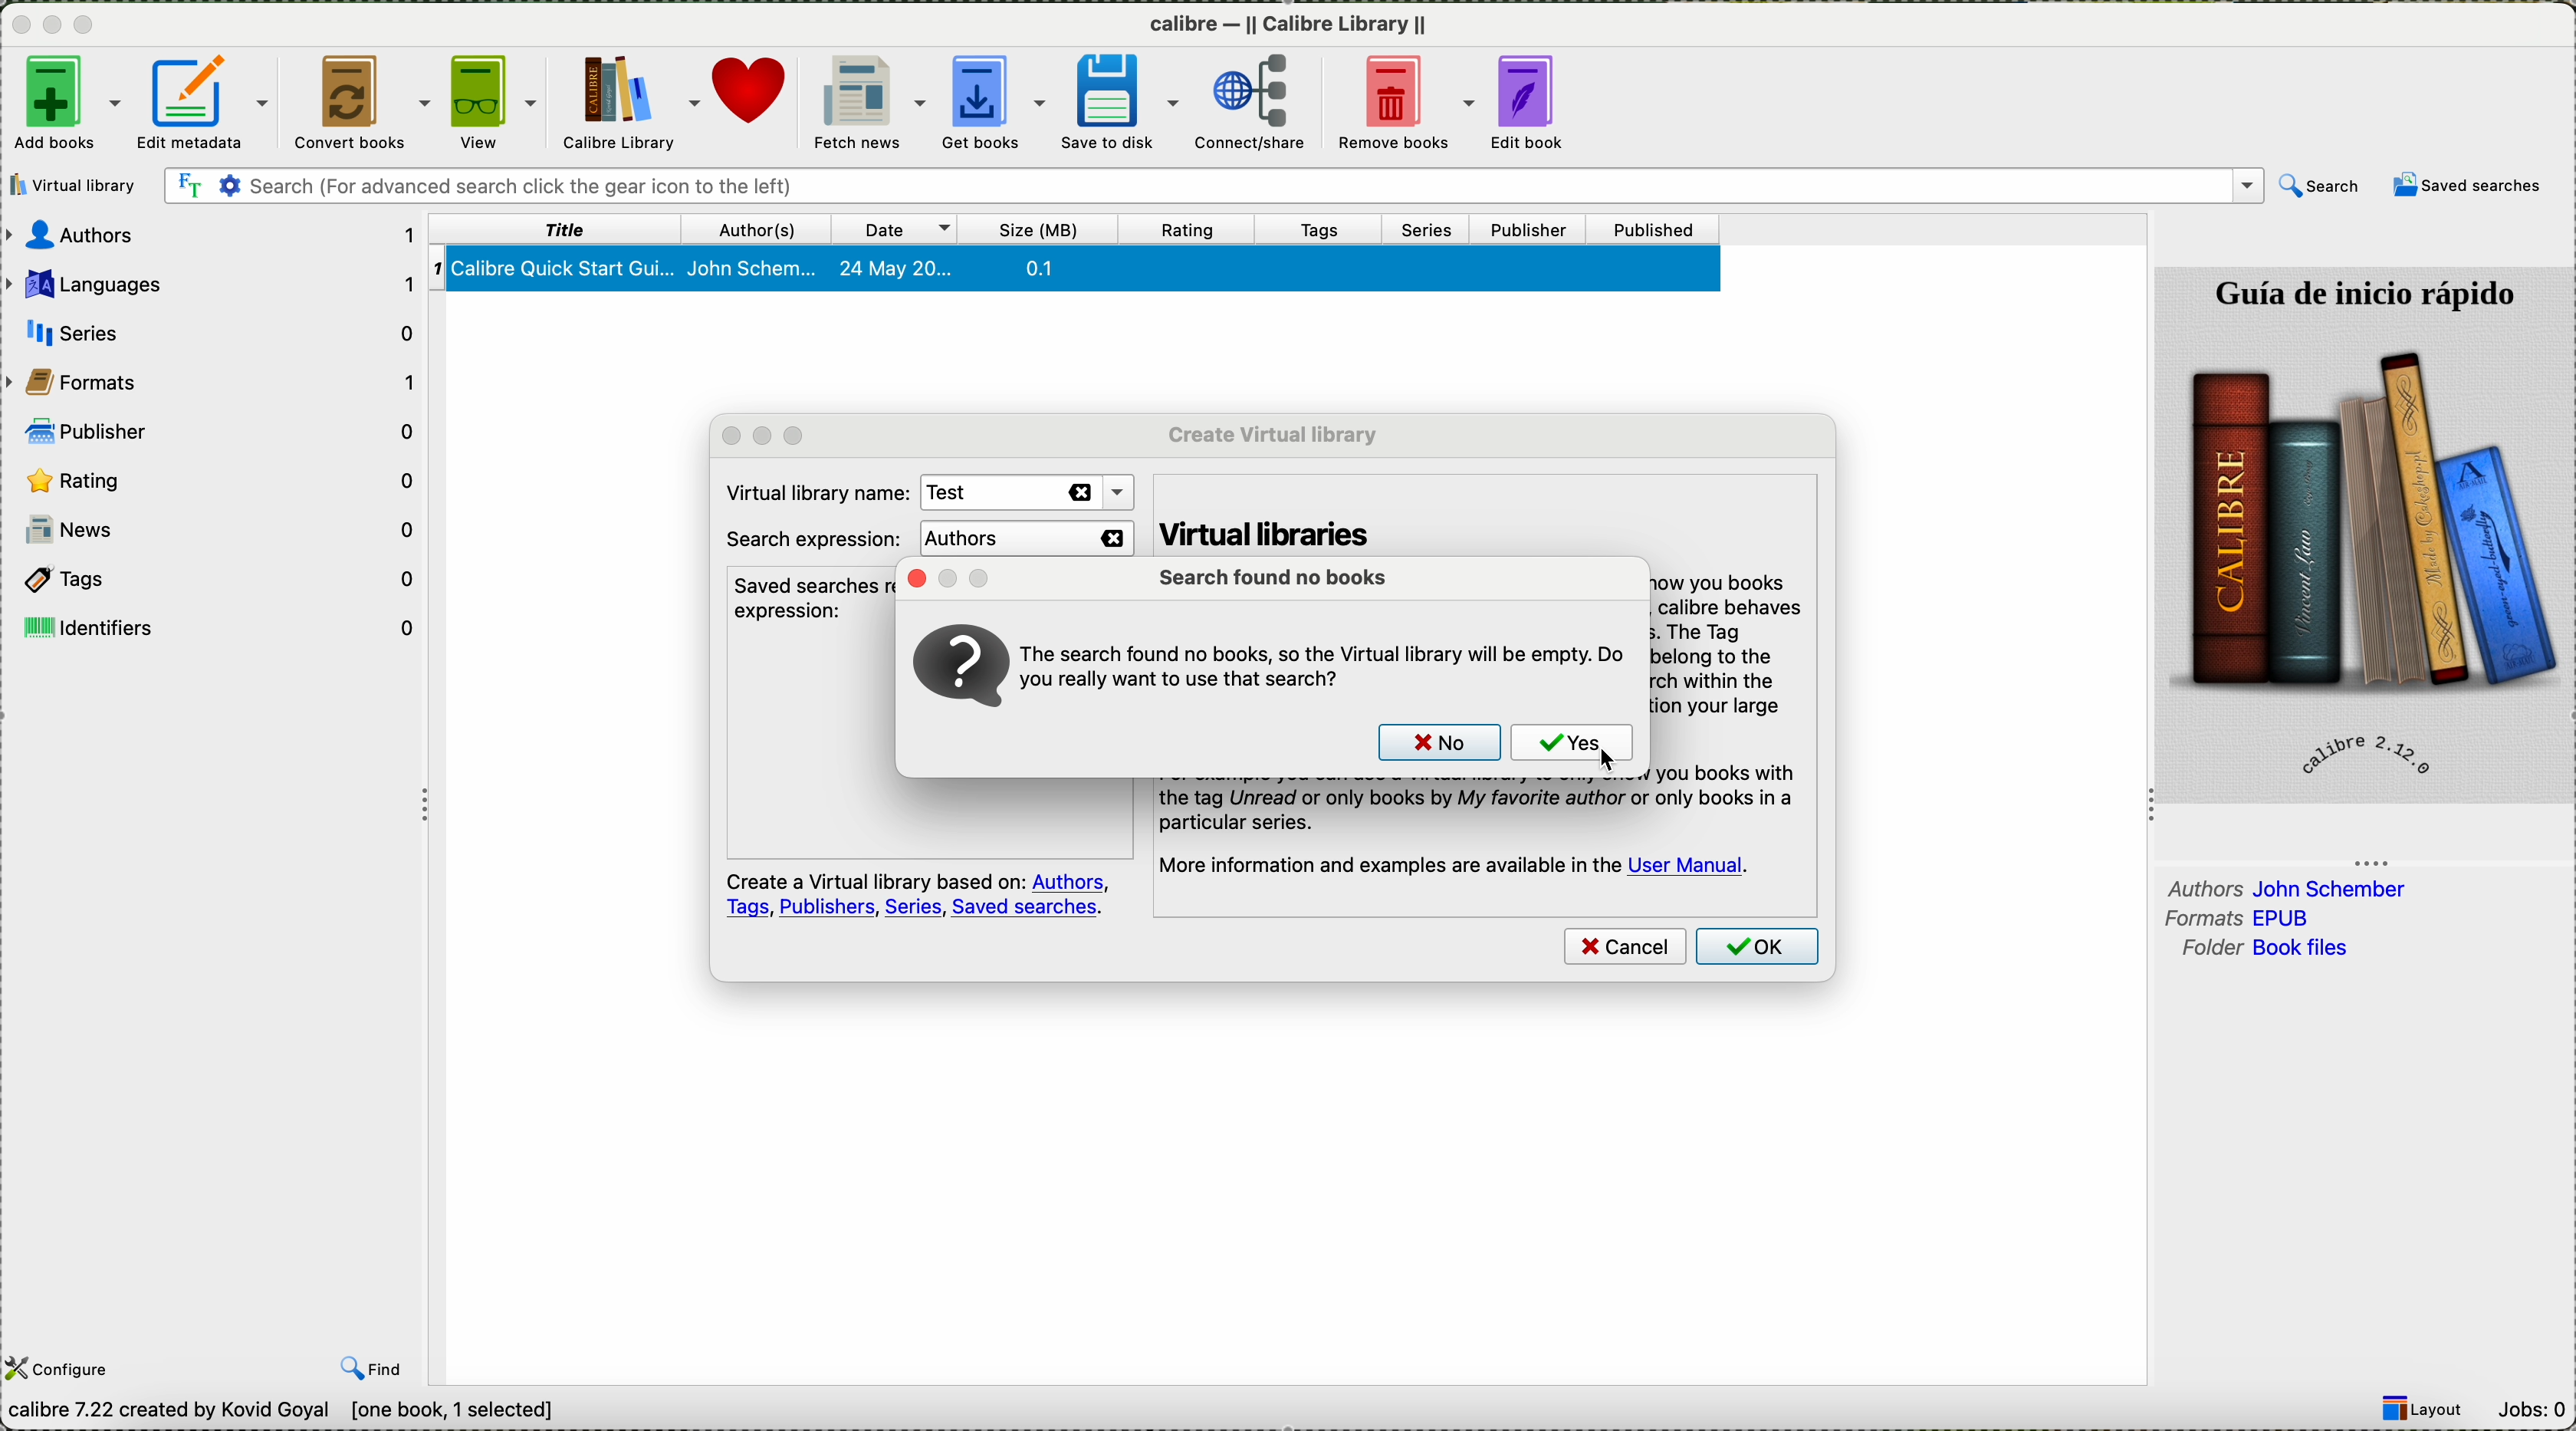  Describe the element at coordinates (88, 25) in the screenshot. I see `maximize program` at that location.